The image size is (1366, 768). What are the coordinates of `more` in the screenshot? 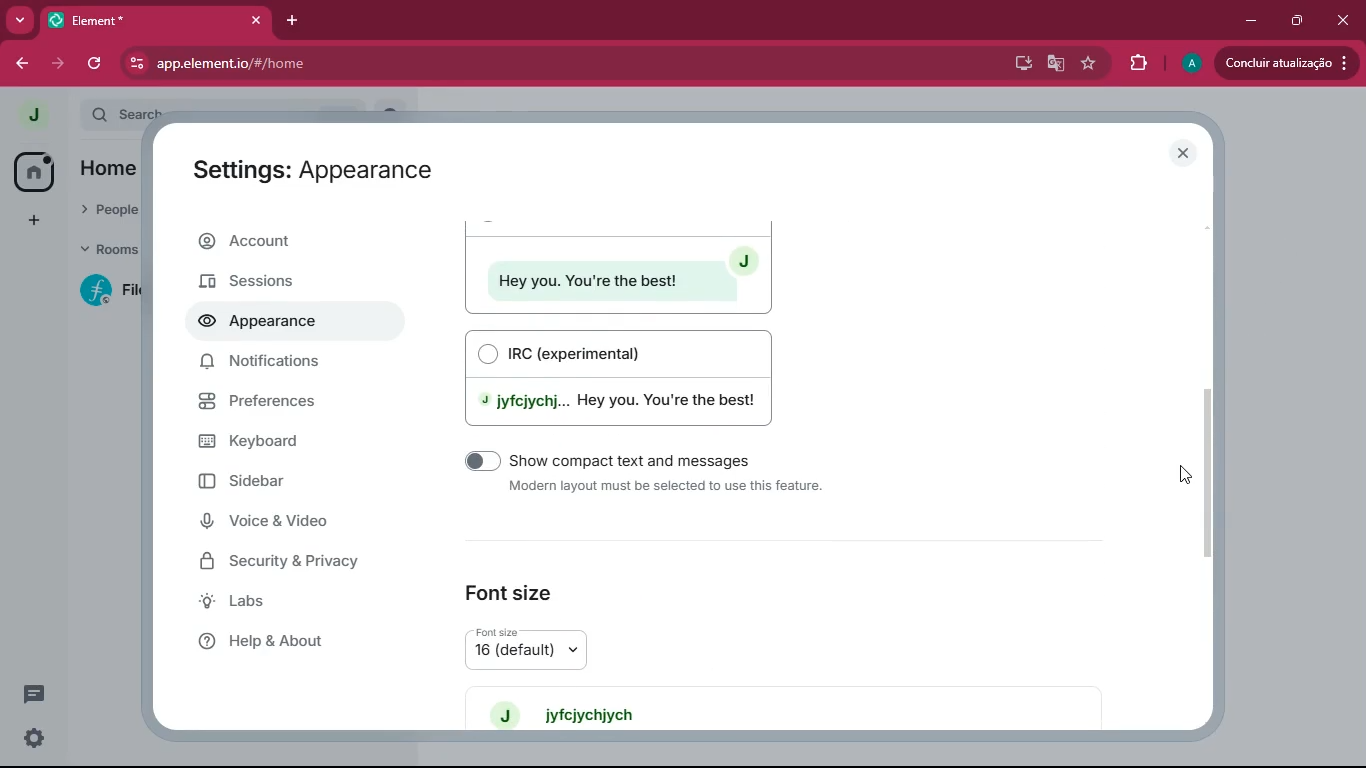 It's located at (22, 21).